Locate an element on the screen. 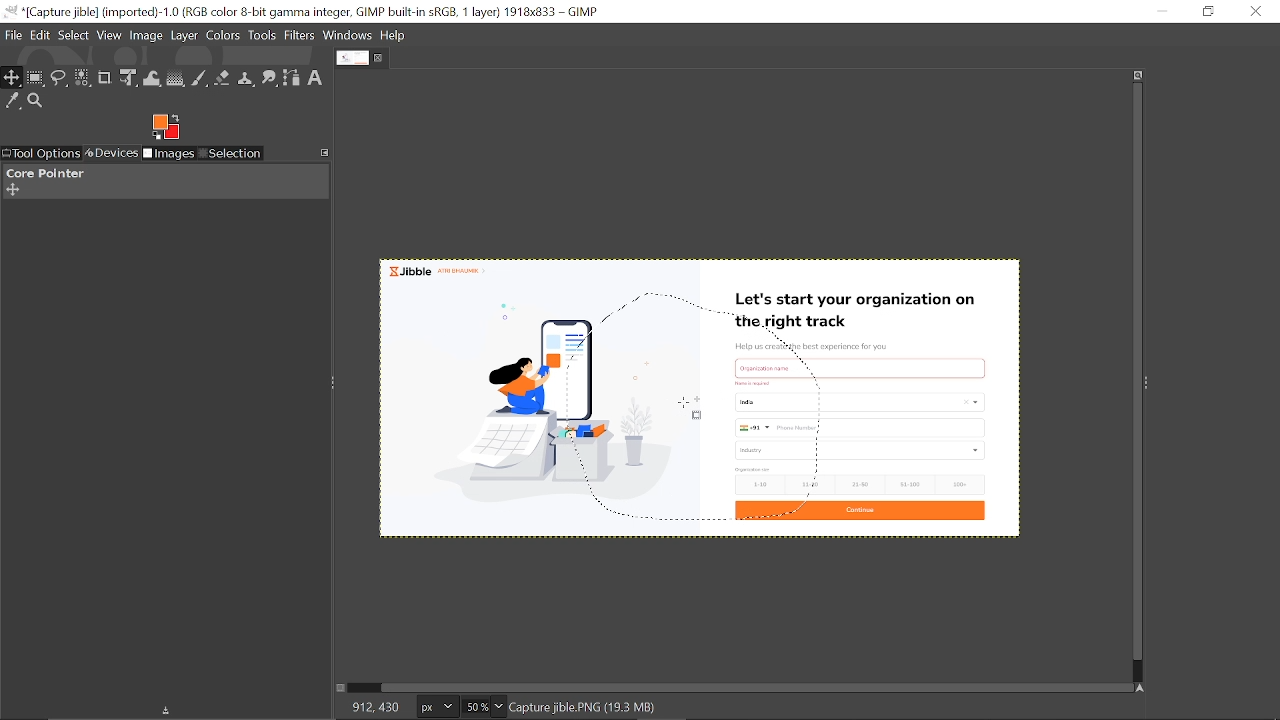 The height and width of the screenshot is (720, 1280). Smudge tool is located at coordinates (271, 79).